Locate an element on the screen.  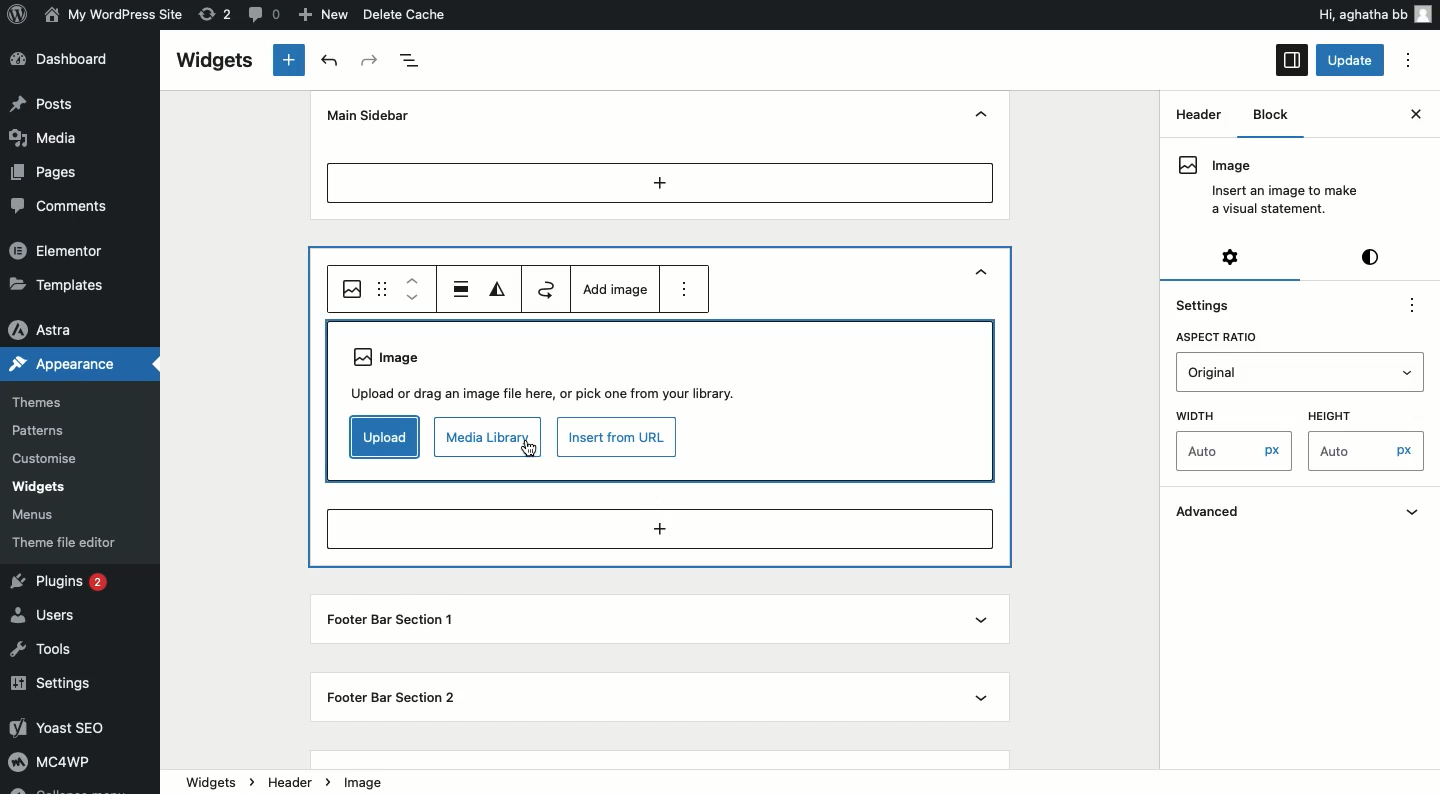
Move to widget area is located at coordinates (549, 288).